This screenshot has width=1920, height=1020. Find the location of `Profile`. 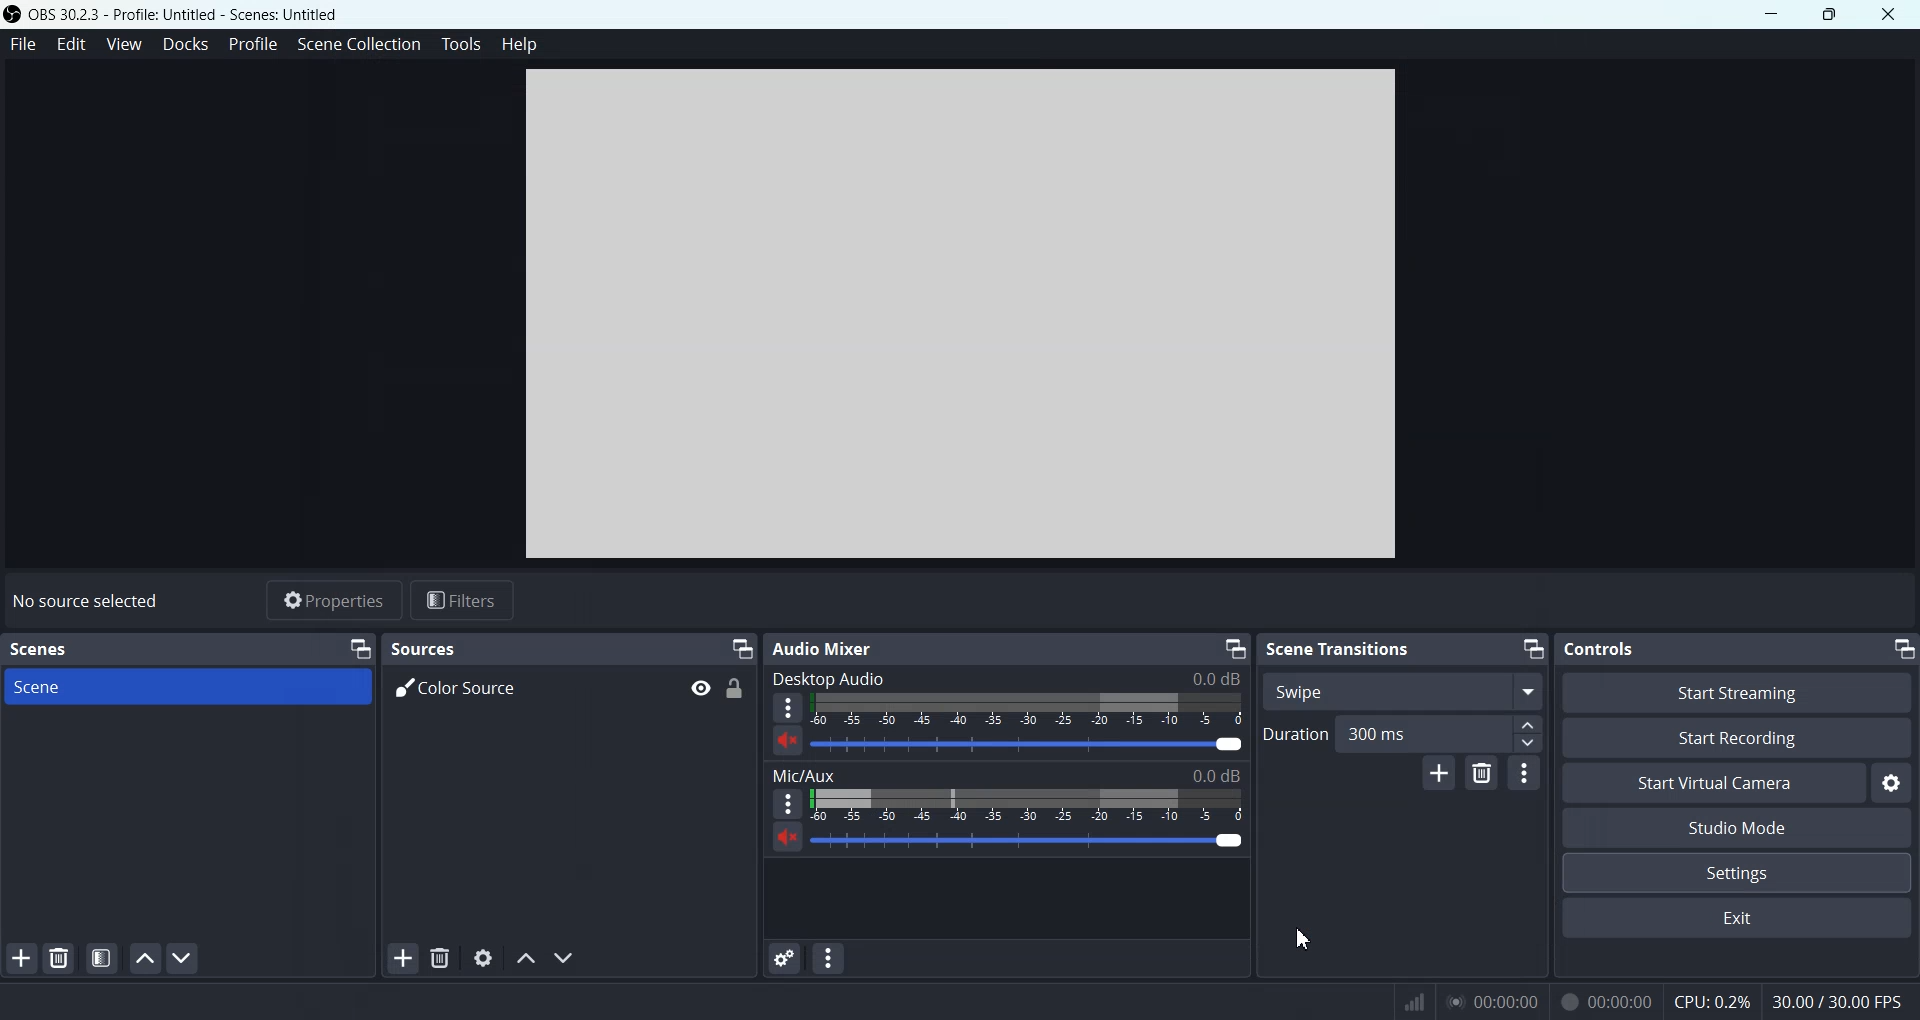

Profile is located at coordinates (253, 44).